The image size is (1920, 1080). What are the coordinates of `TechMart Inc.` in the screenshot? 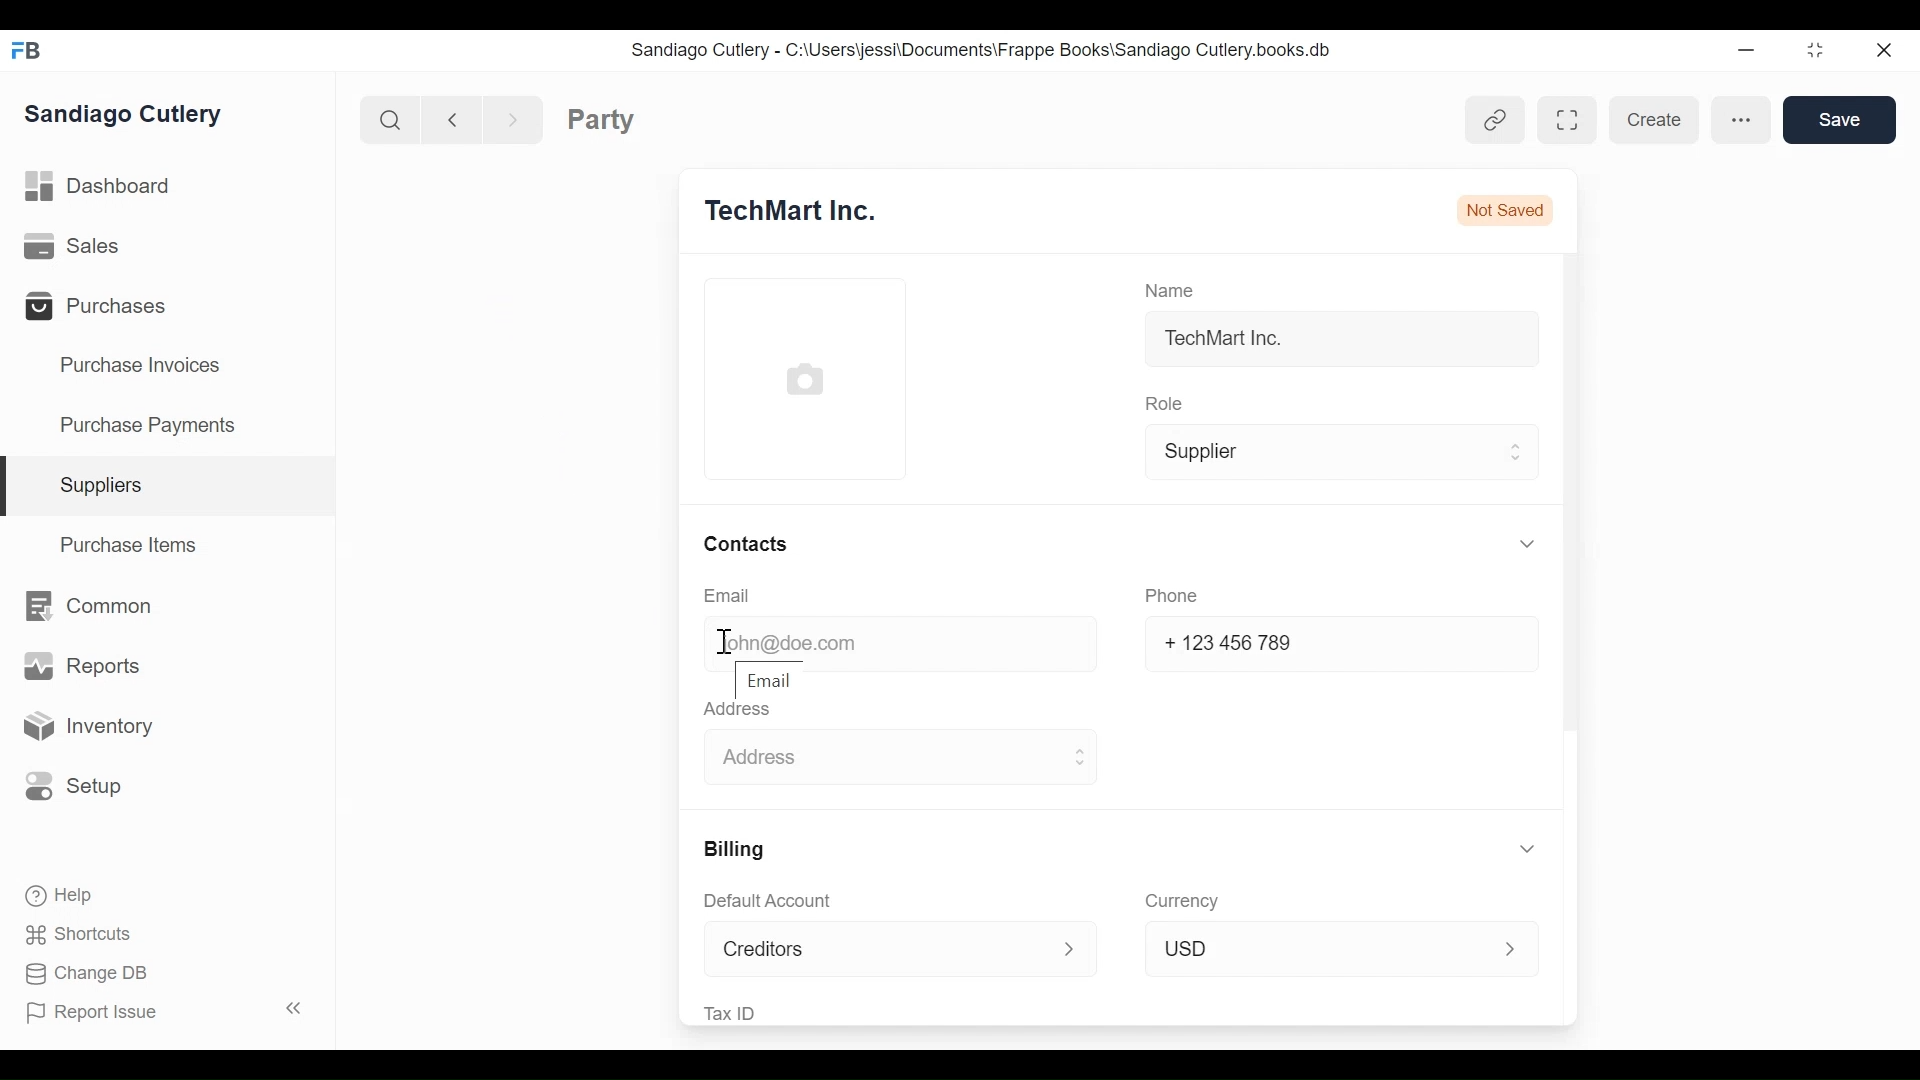 It's located at (812, 210).